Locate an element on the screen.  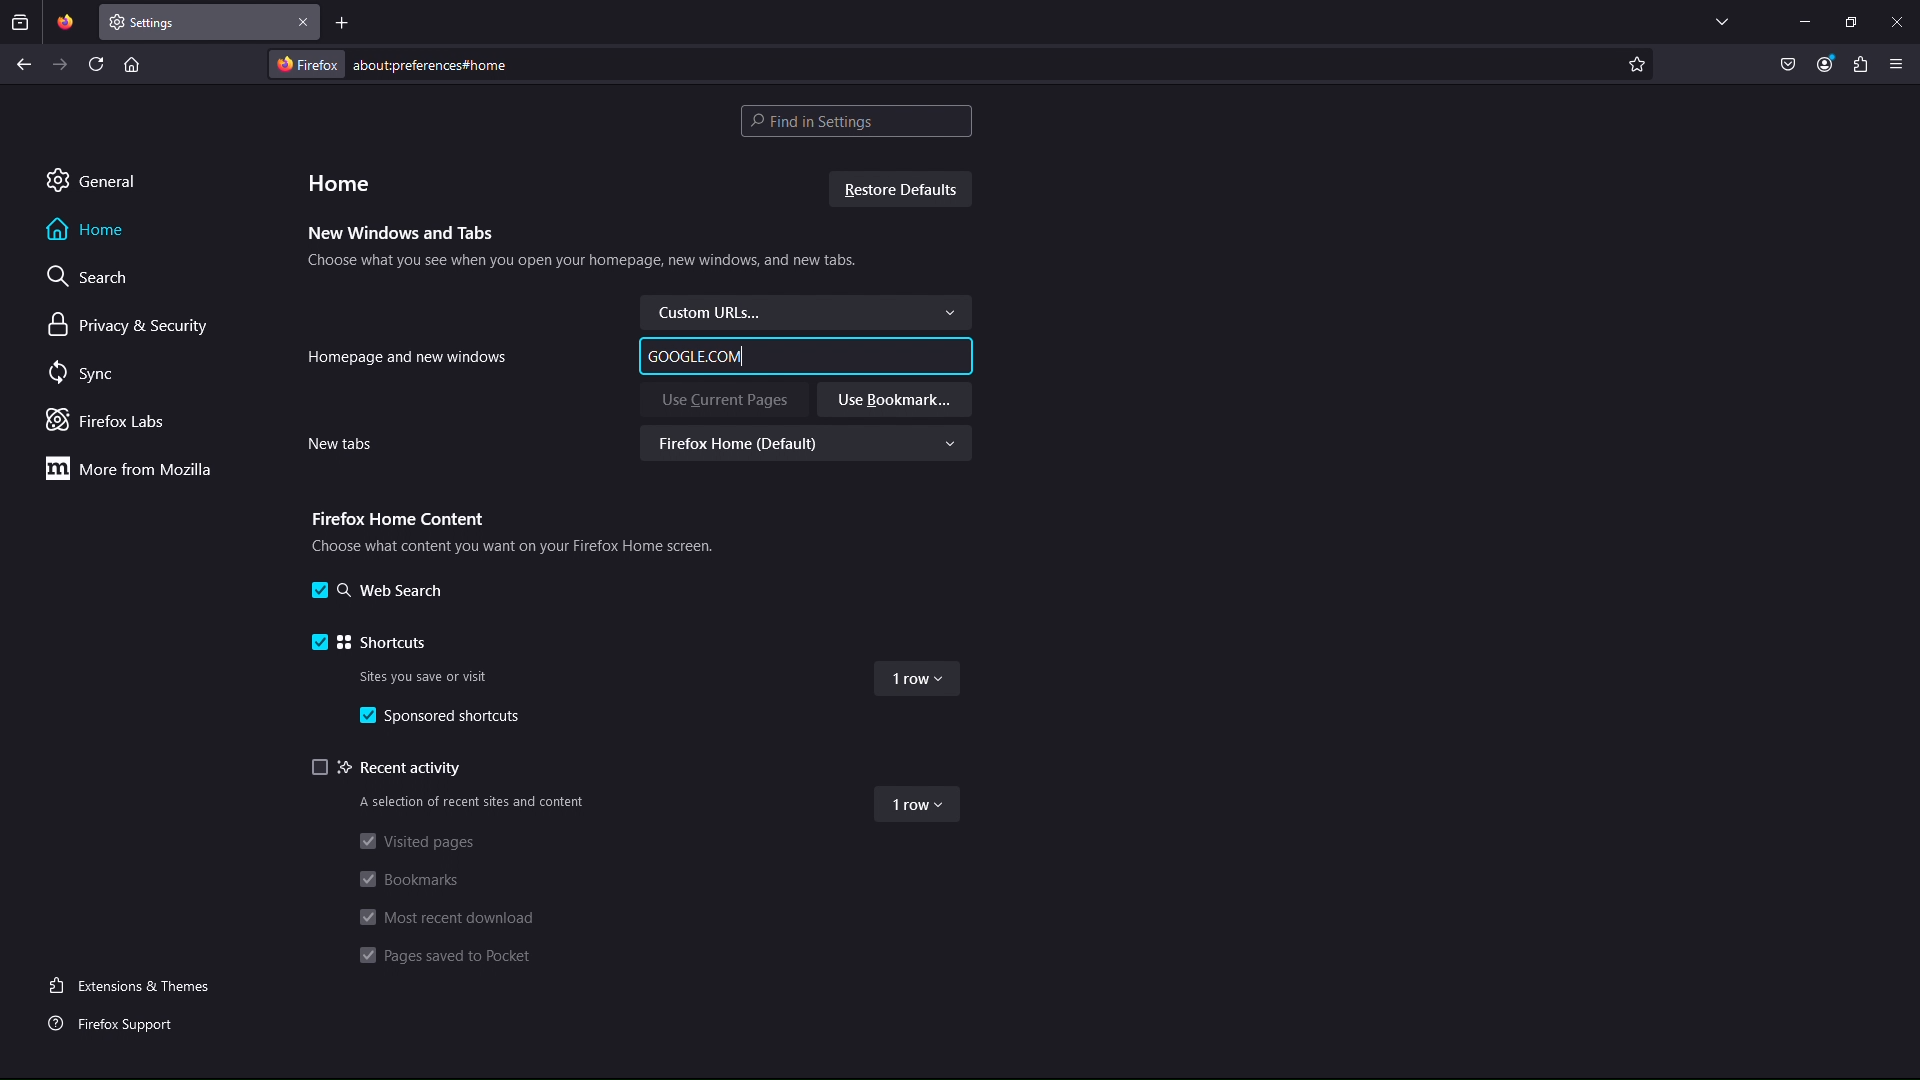
Sync is located at coordinates (86, 374).